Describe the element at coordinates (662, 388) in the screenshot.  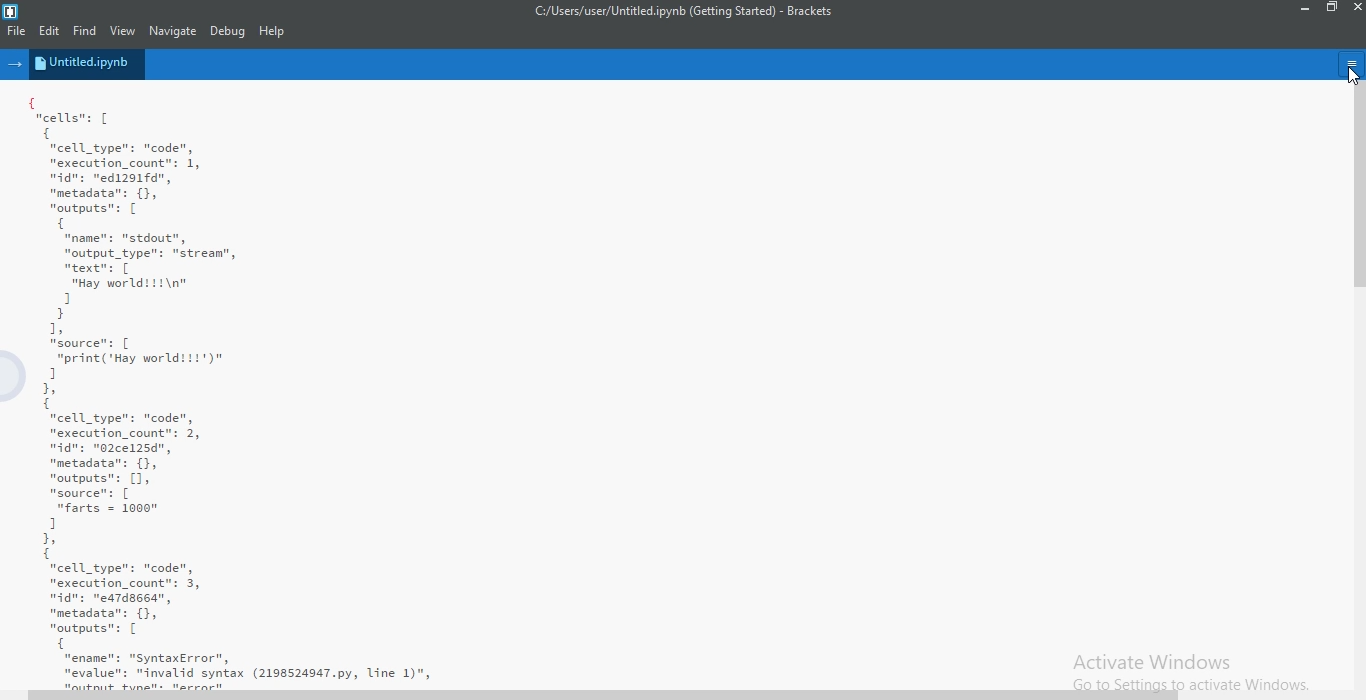
I see `{
cells: [
{
"cell _type": "code",
"execution_count": 1,
nidn: "ed1291fd",
"metadata": {},
"outputs": [
{
"name": "stdout",
"output_type": "strean",
mtextn: [
“Hay world!!!\n"
1
}
1,
source: [
"print('Hay worlditt')"
1
1,
1
"cell _type": "code",
"execution_count": 2,
dn: "02ce125d",
"metadata": {},
"outputs": [1,
"source": [
"farts = 1000"
1
1,
1
"cell _type": "code",
"execution_count": 3,
nidn: "ea7dssed”,
"metadata": {},
"outputs": [
{
“ename": "SyntaxError",
"evalue": "invalid syntax (2198524947.py, Line 1)",` at that location.